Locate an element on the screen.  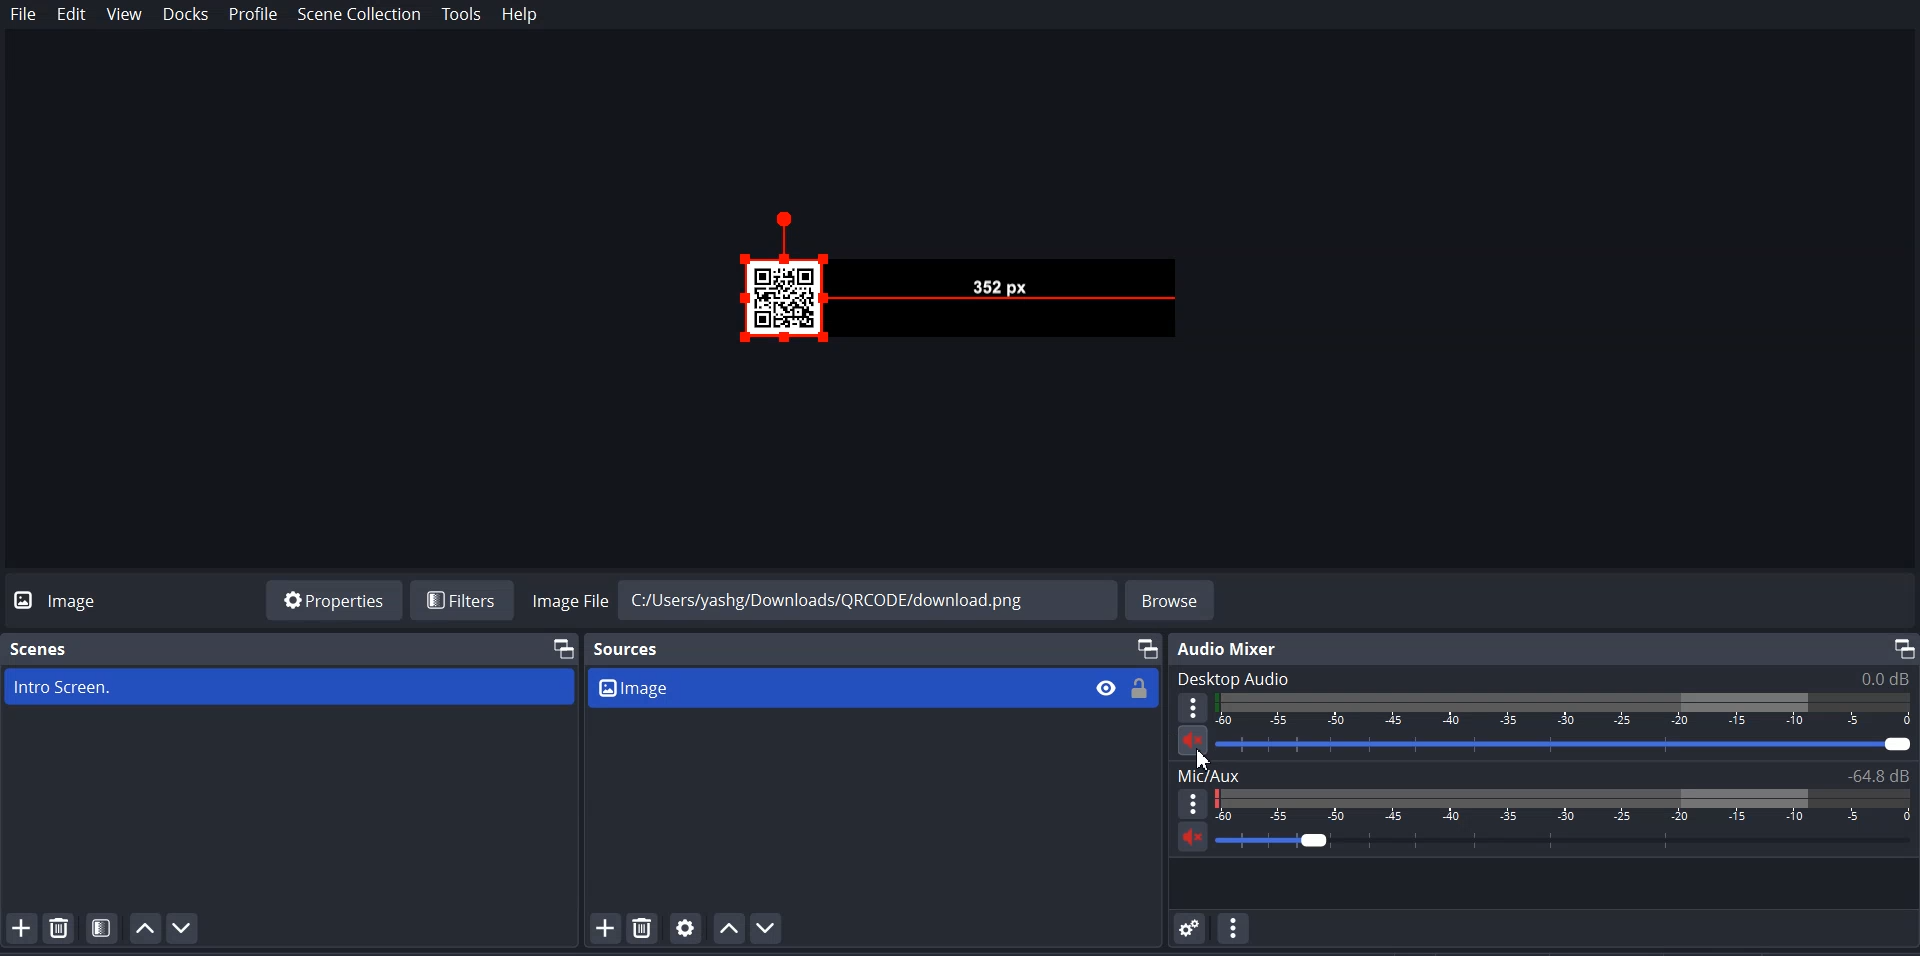
Scene is located at coordinates (42, 649).